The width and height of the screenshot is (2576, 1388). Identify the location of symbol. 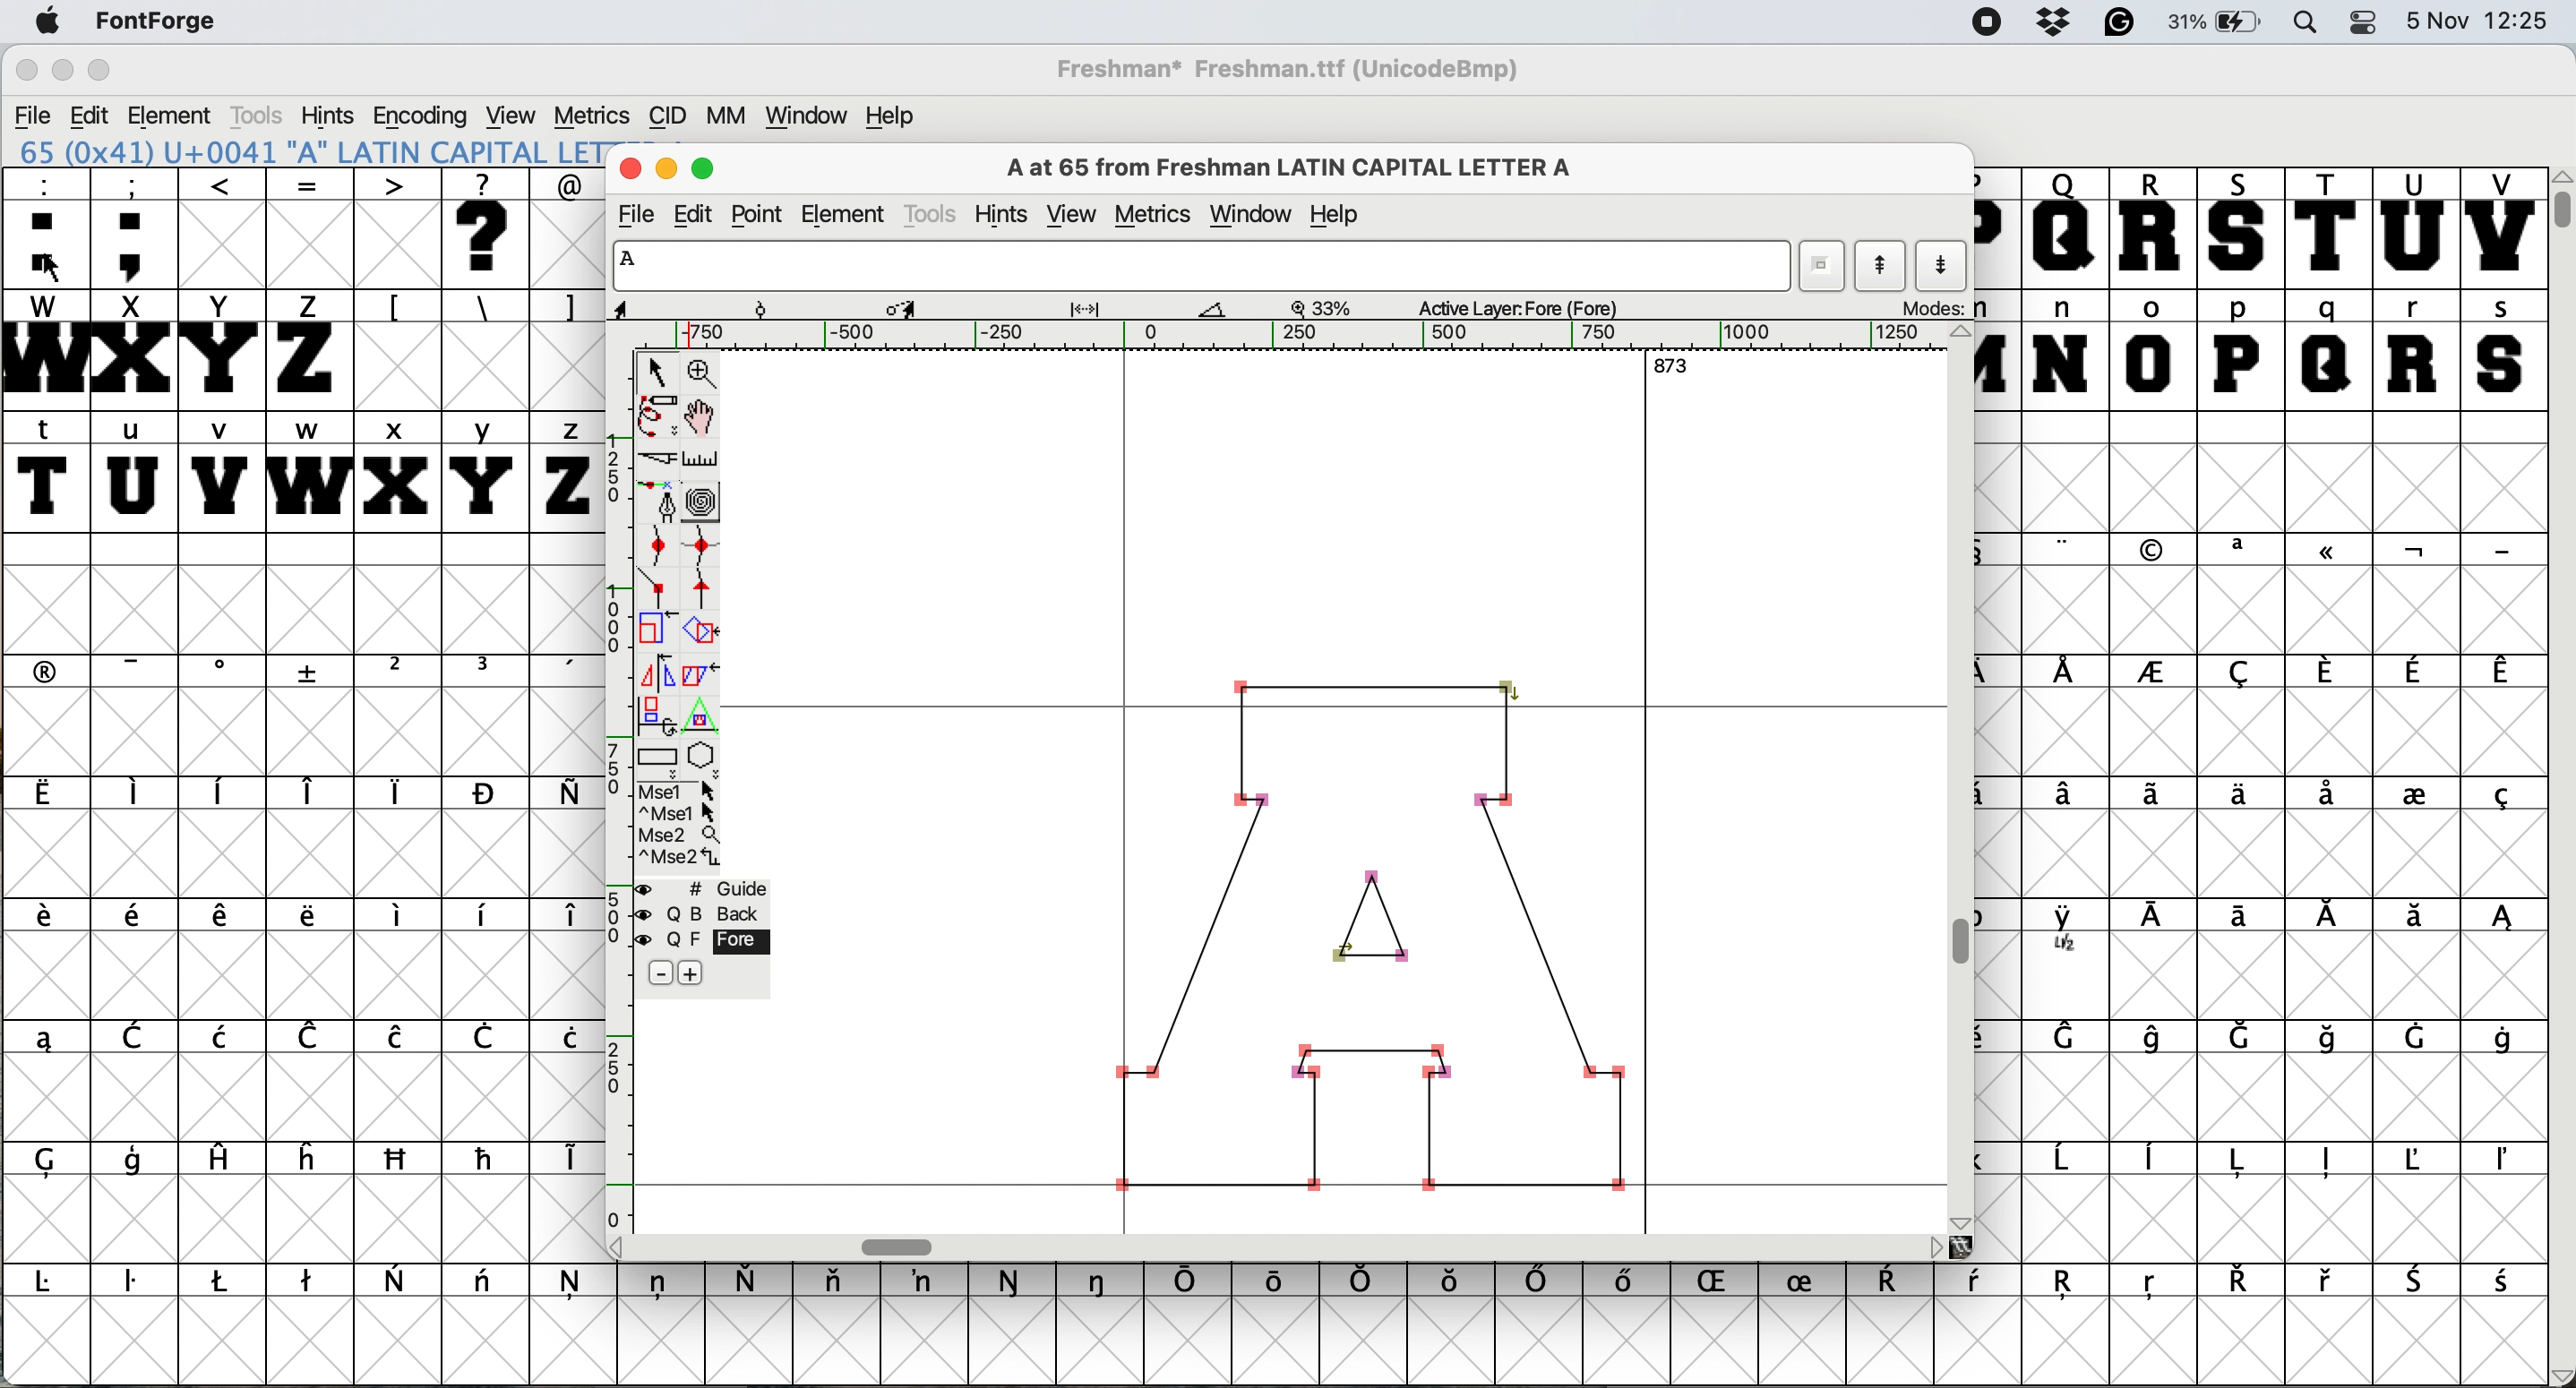
(397, 1278).